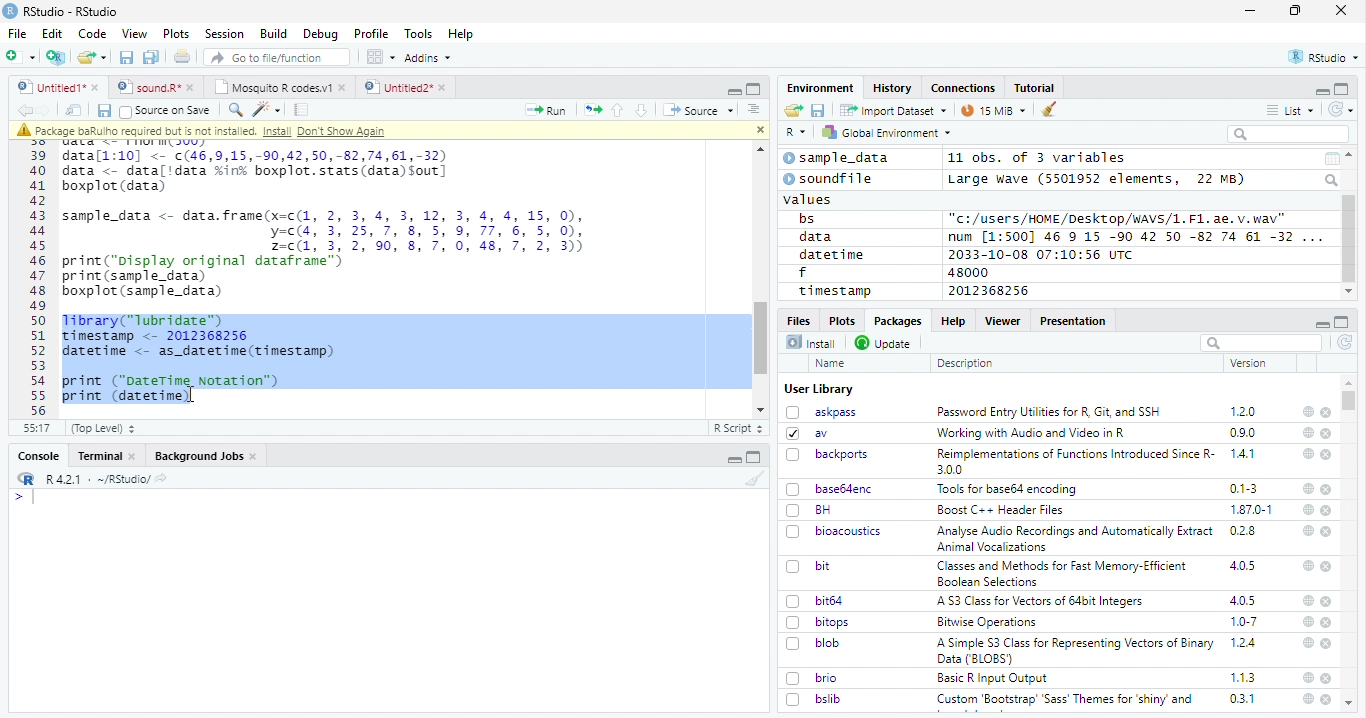  I want to click on Save all the open documents, so click(152, 58).